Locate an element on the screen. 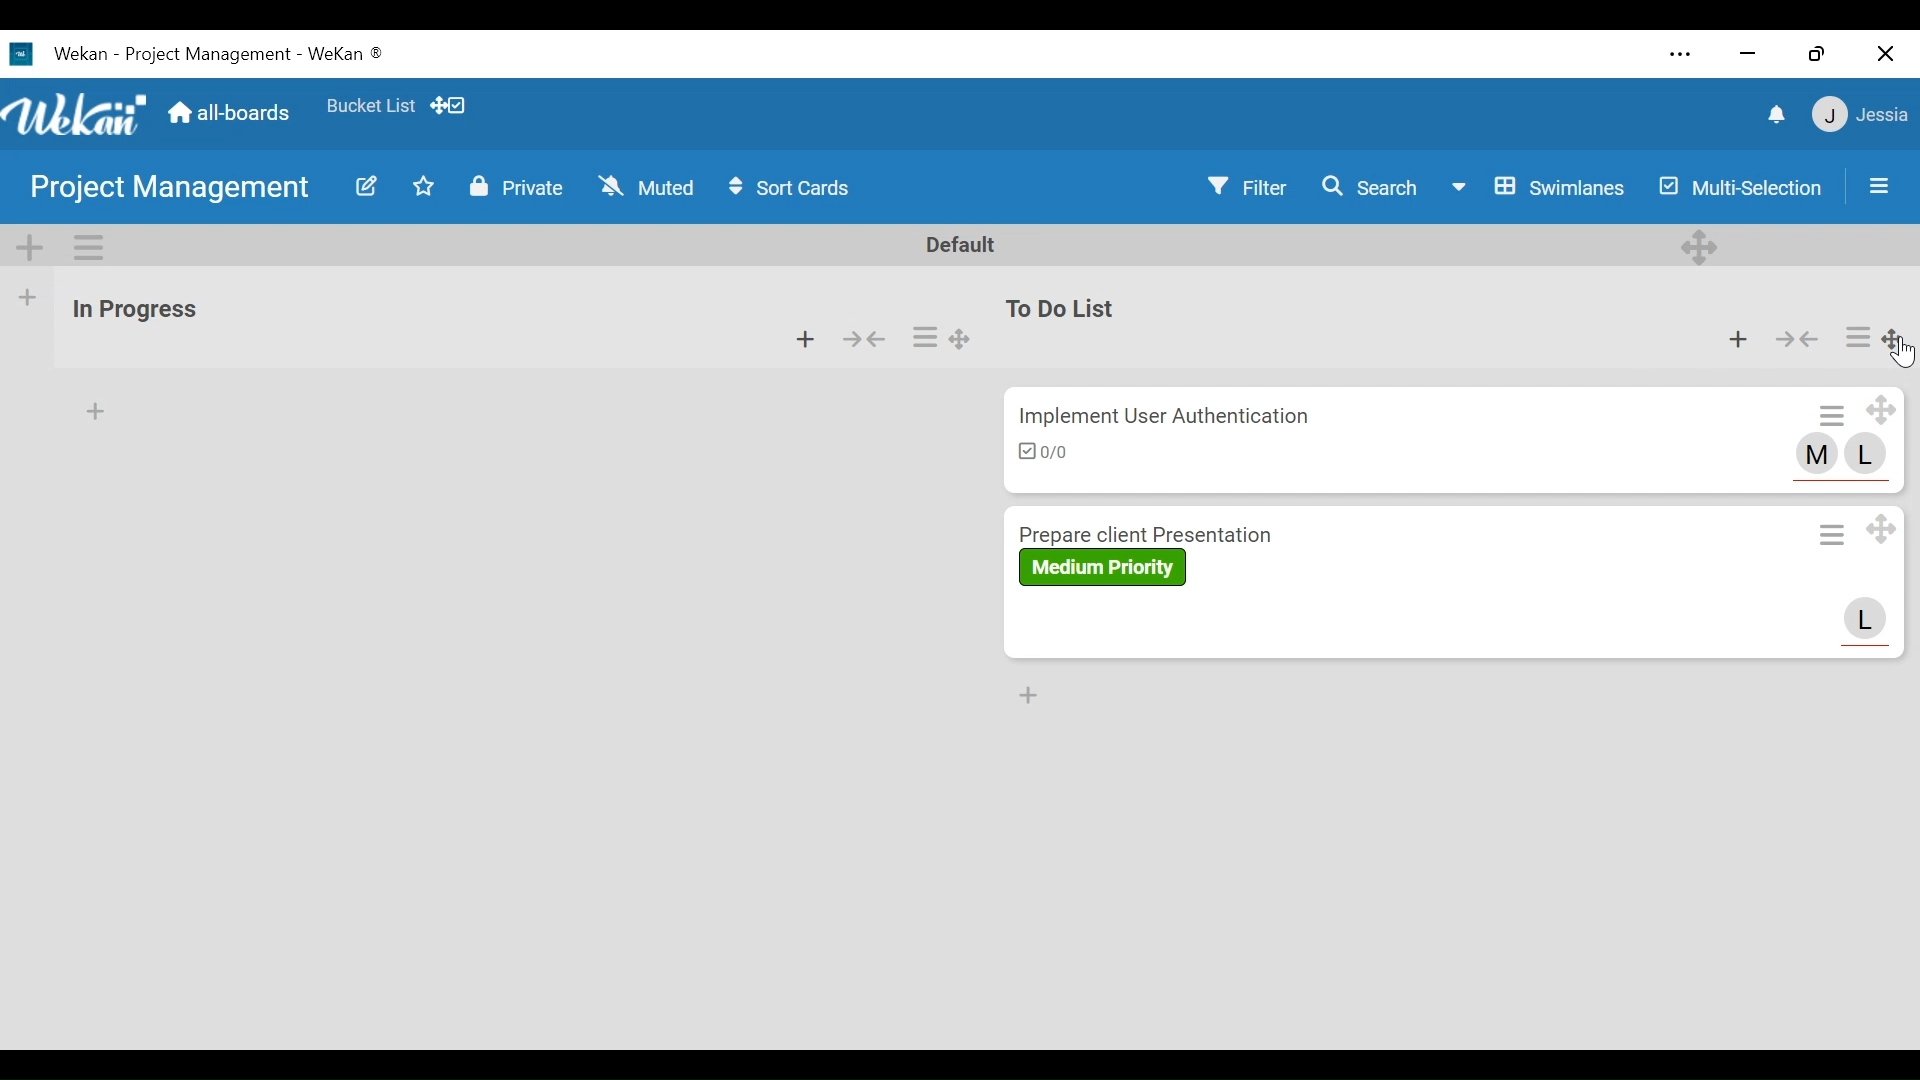 Image resolution: width=1920 pixels, height=1080 pixels. Private is located at coordinates (519, 188).